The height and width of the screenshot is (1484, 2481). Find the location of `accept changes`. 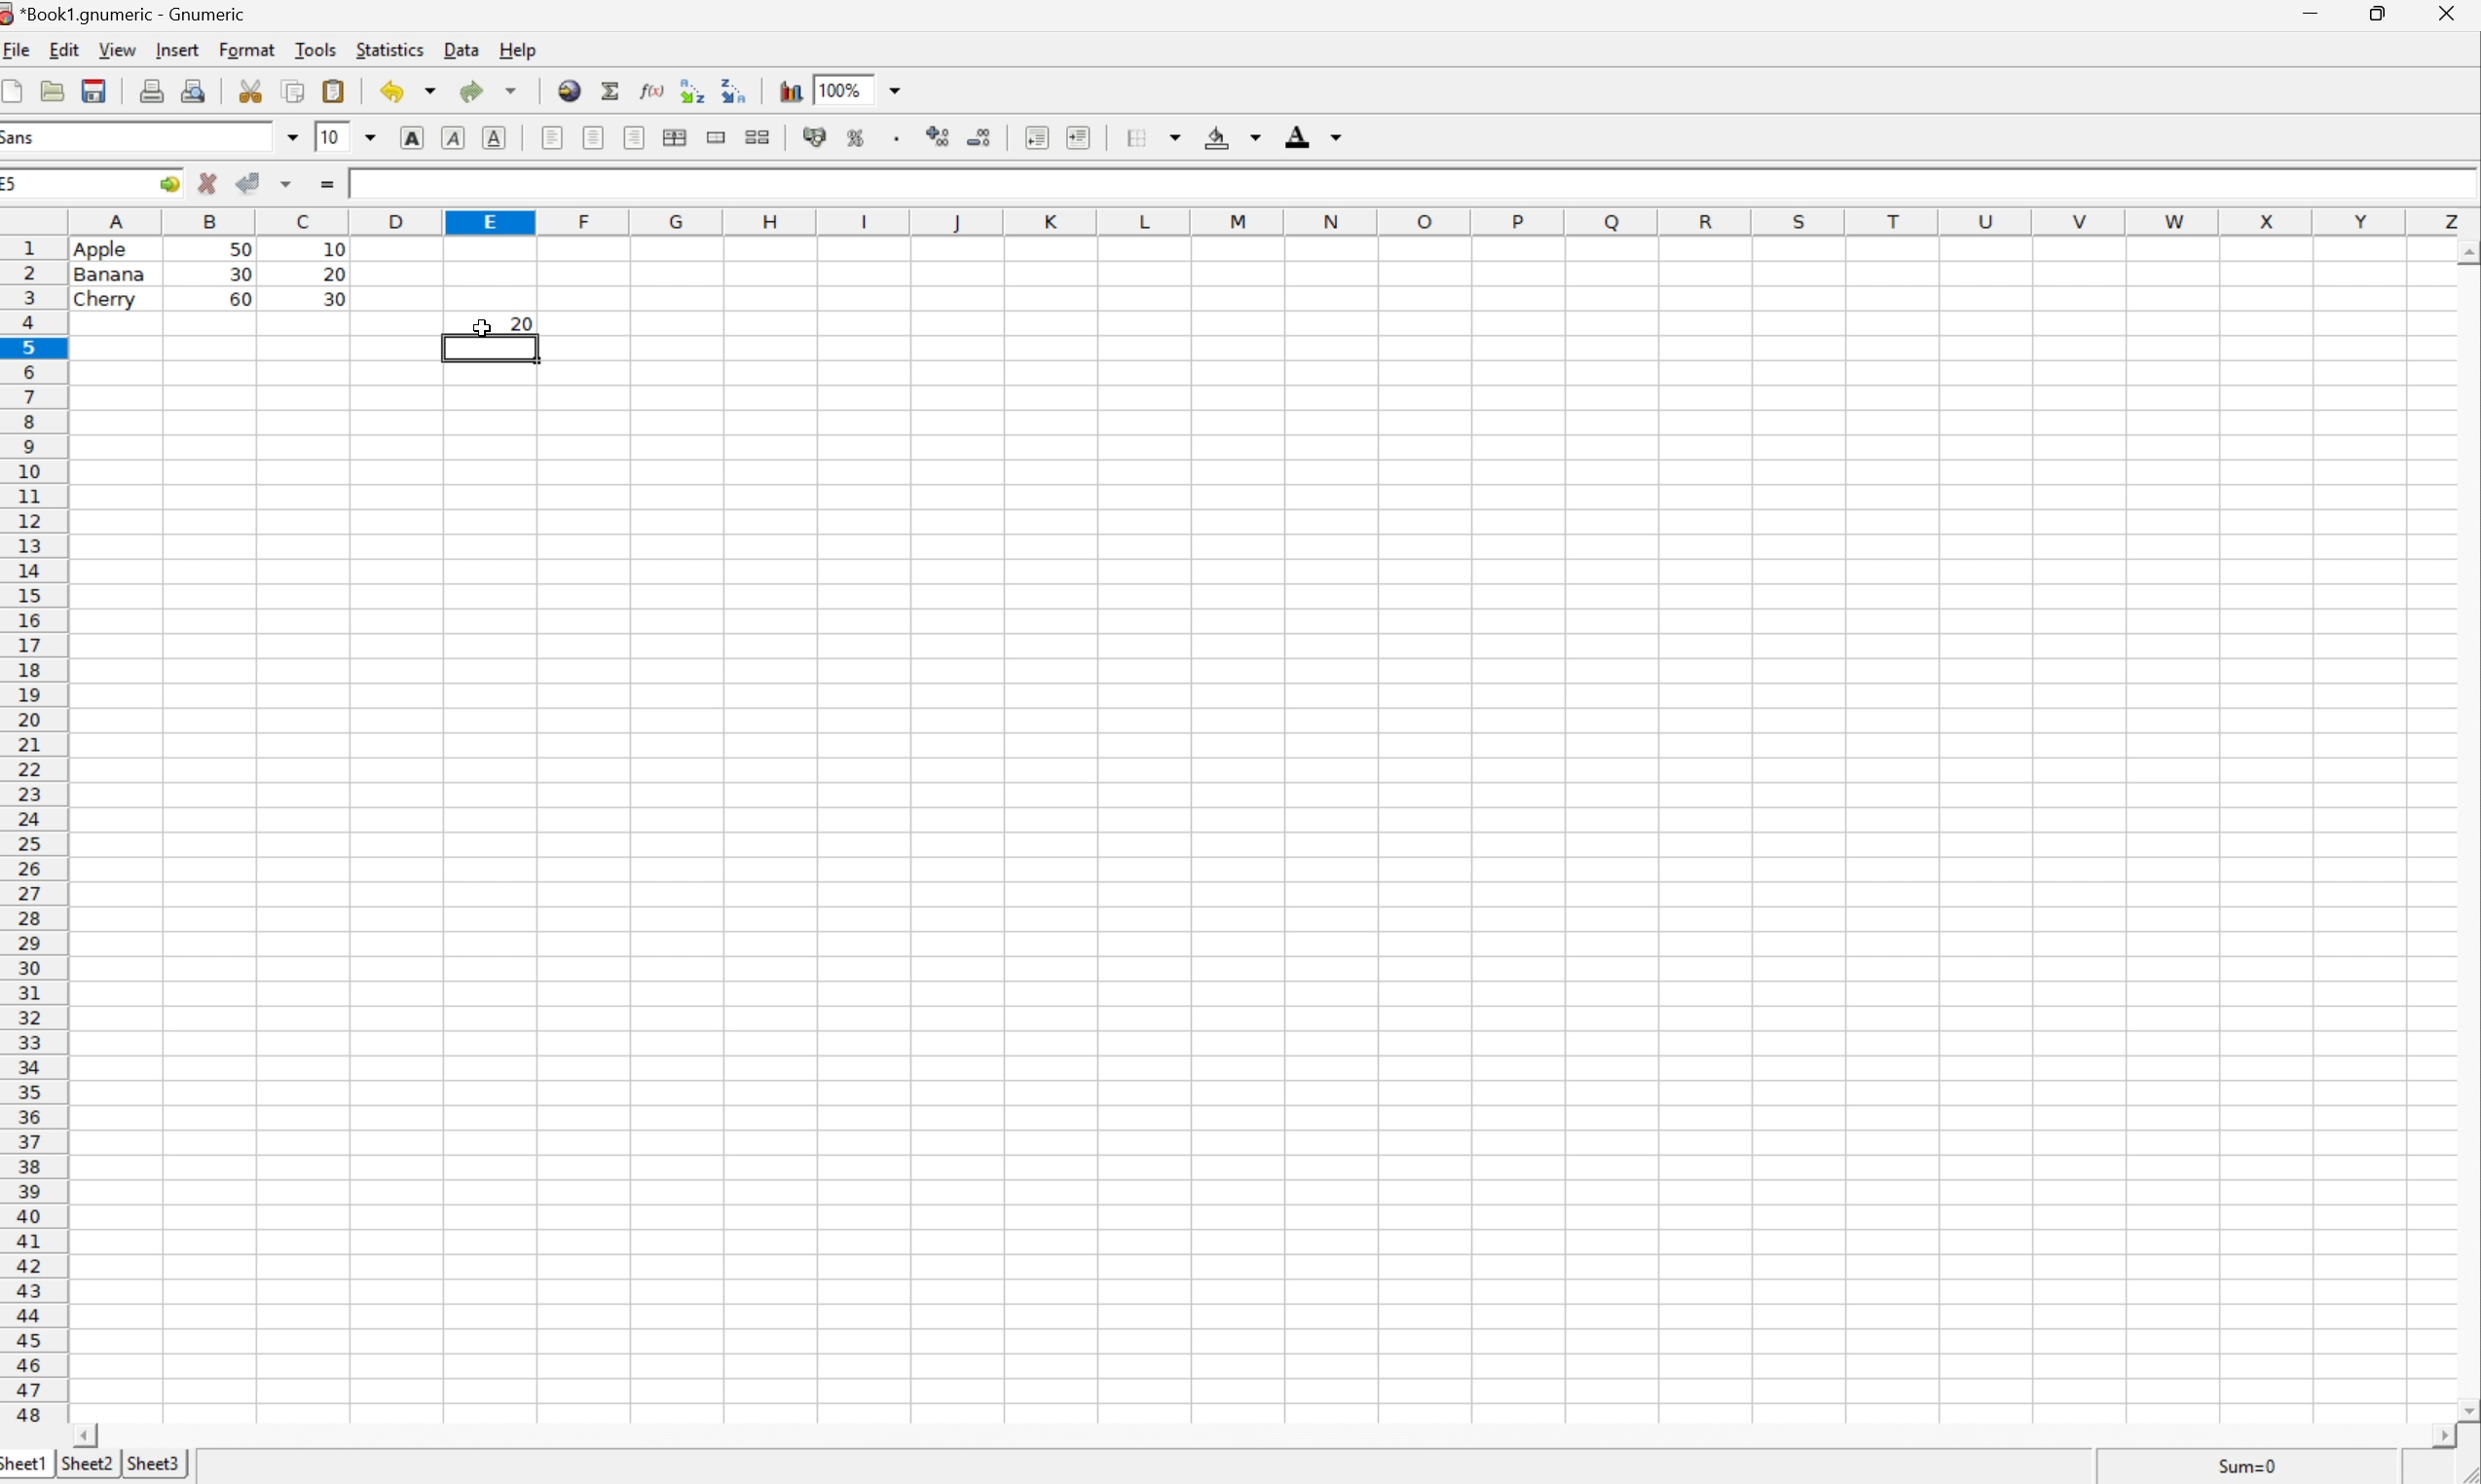

accept changes is located at coordinates (251, 183).